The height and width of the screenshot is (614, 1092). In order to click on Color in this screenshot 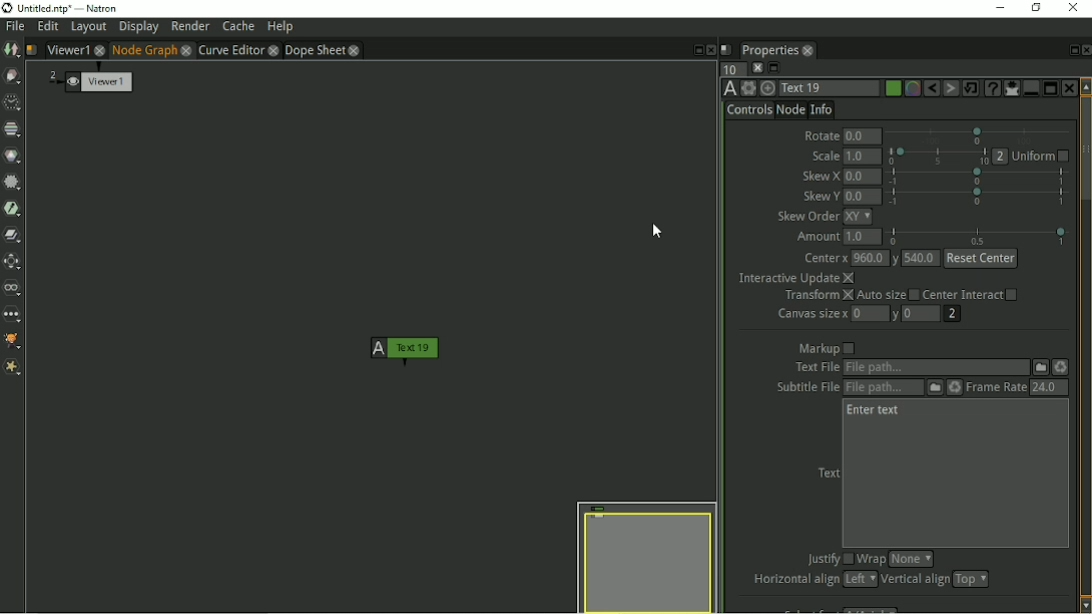, I will do `click(14, 156)`.